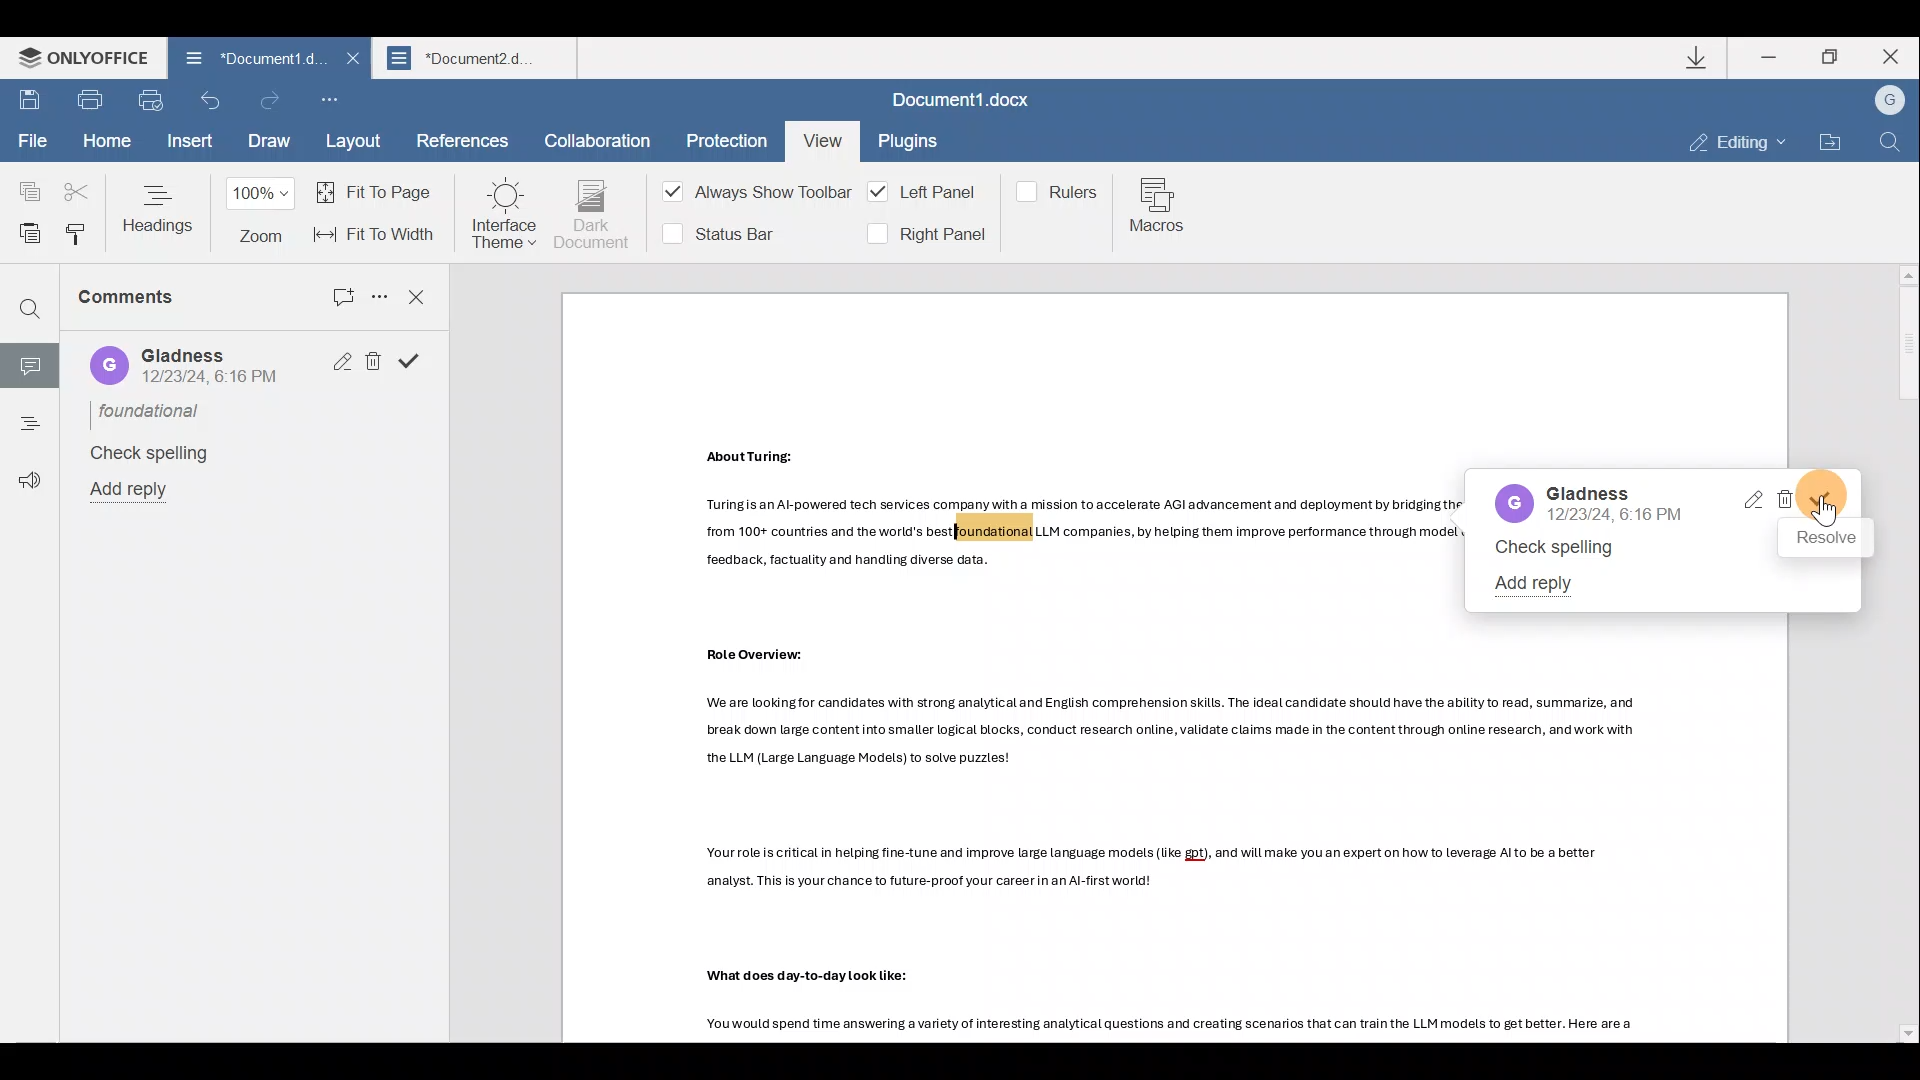  I want to click on Always show toolbar, so click(750, 196).